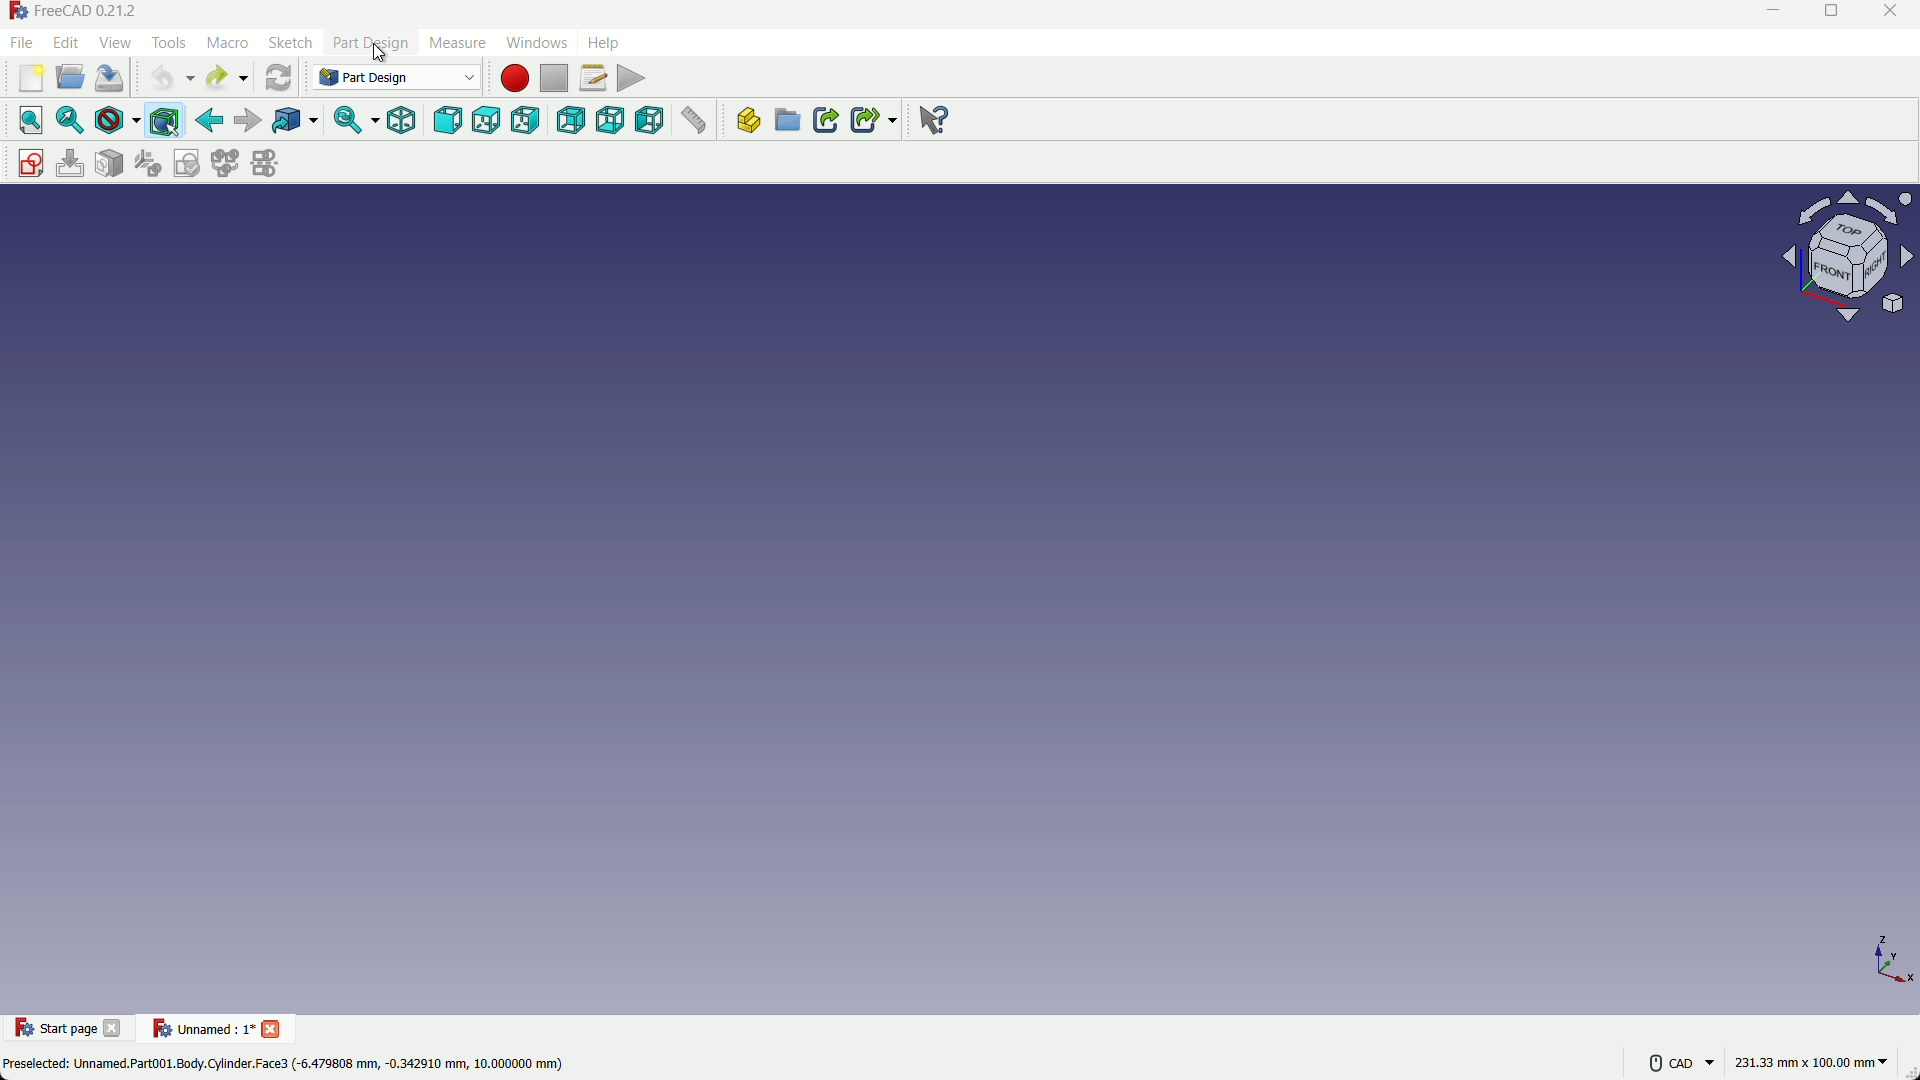  I want to click on isometric view, so click(400, 120).